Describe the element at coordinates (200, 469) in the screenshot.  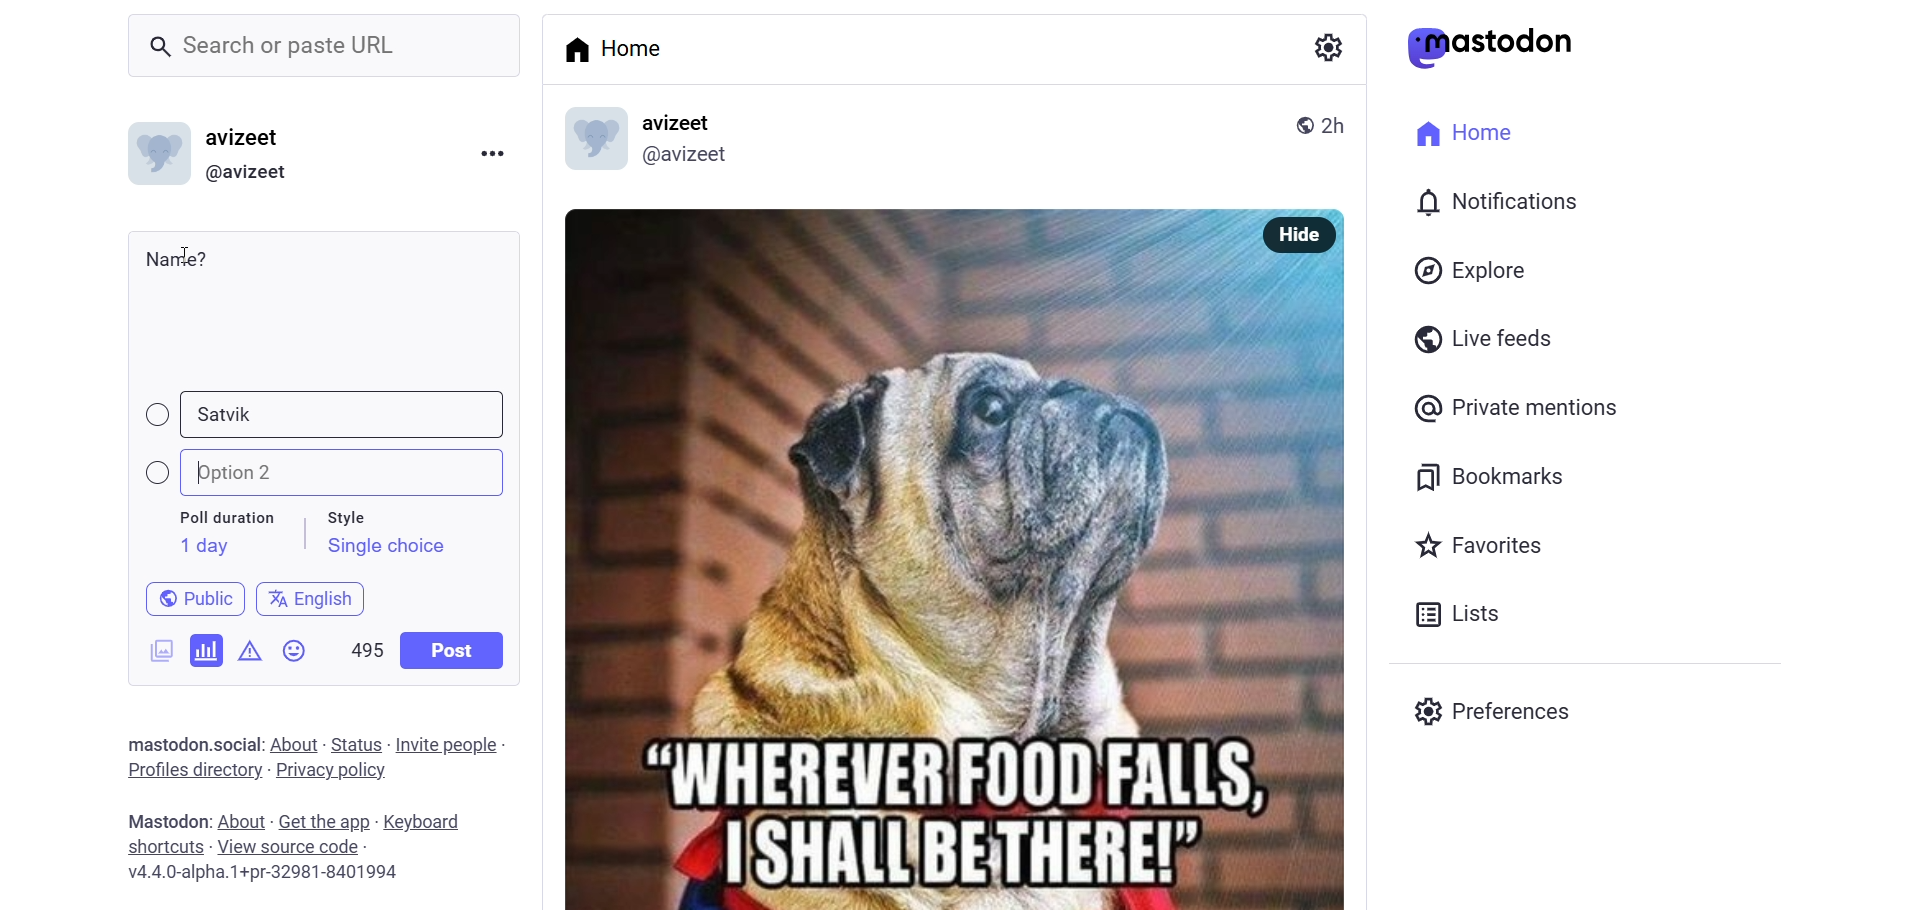
I see `start writing option 2` at that location.